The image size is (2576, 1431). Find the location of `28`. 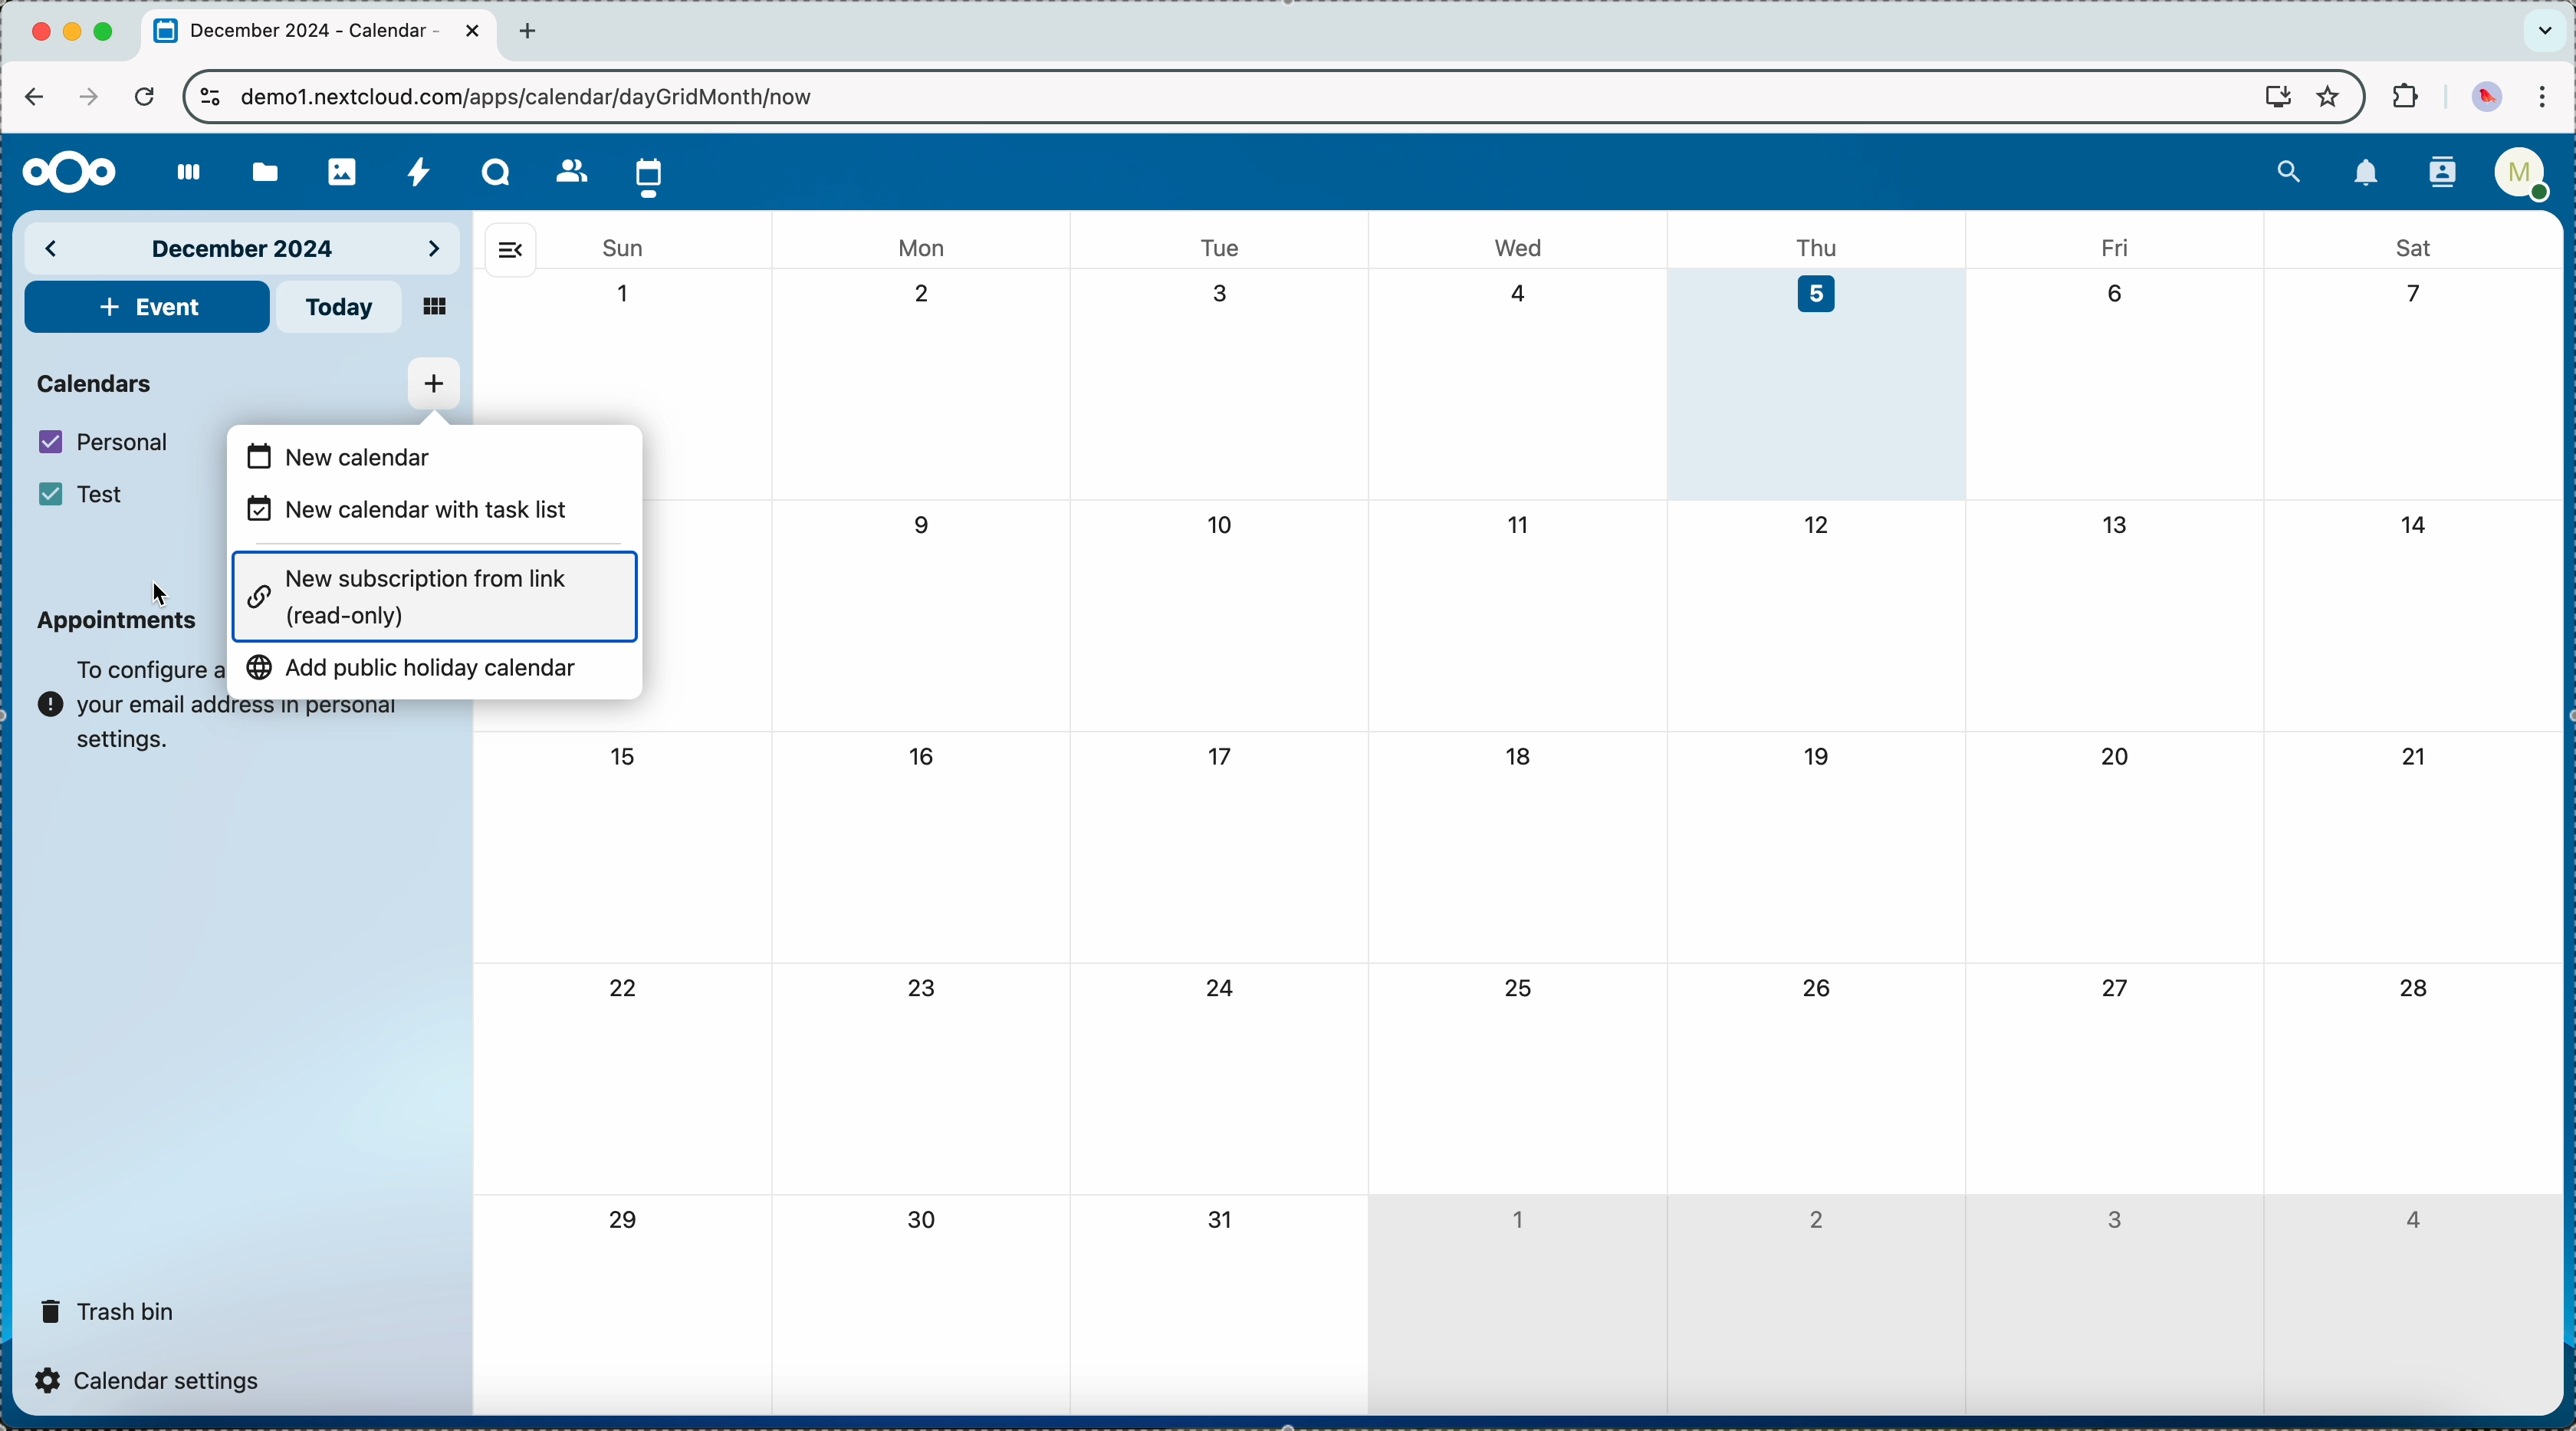

28 is located at coordinates (2413, 990).